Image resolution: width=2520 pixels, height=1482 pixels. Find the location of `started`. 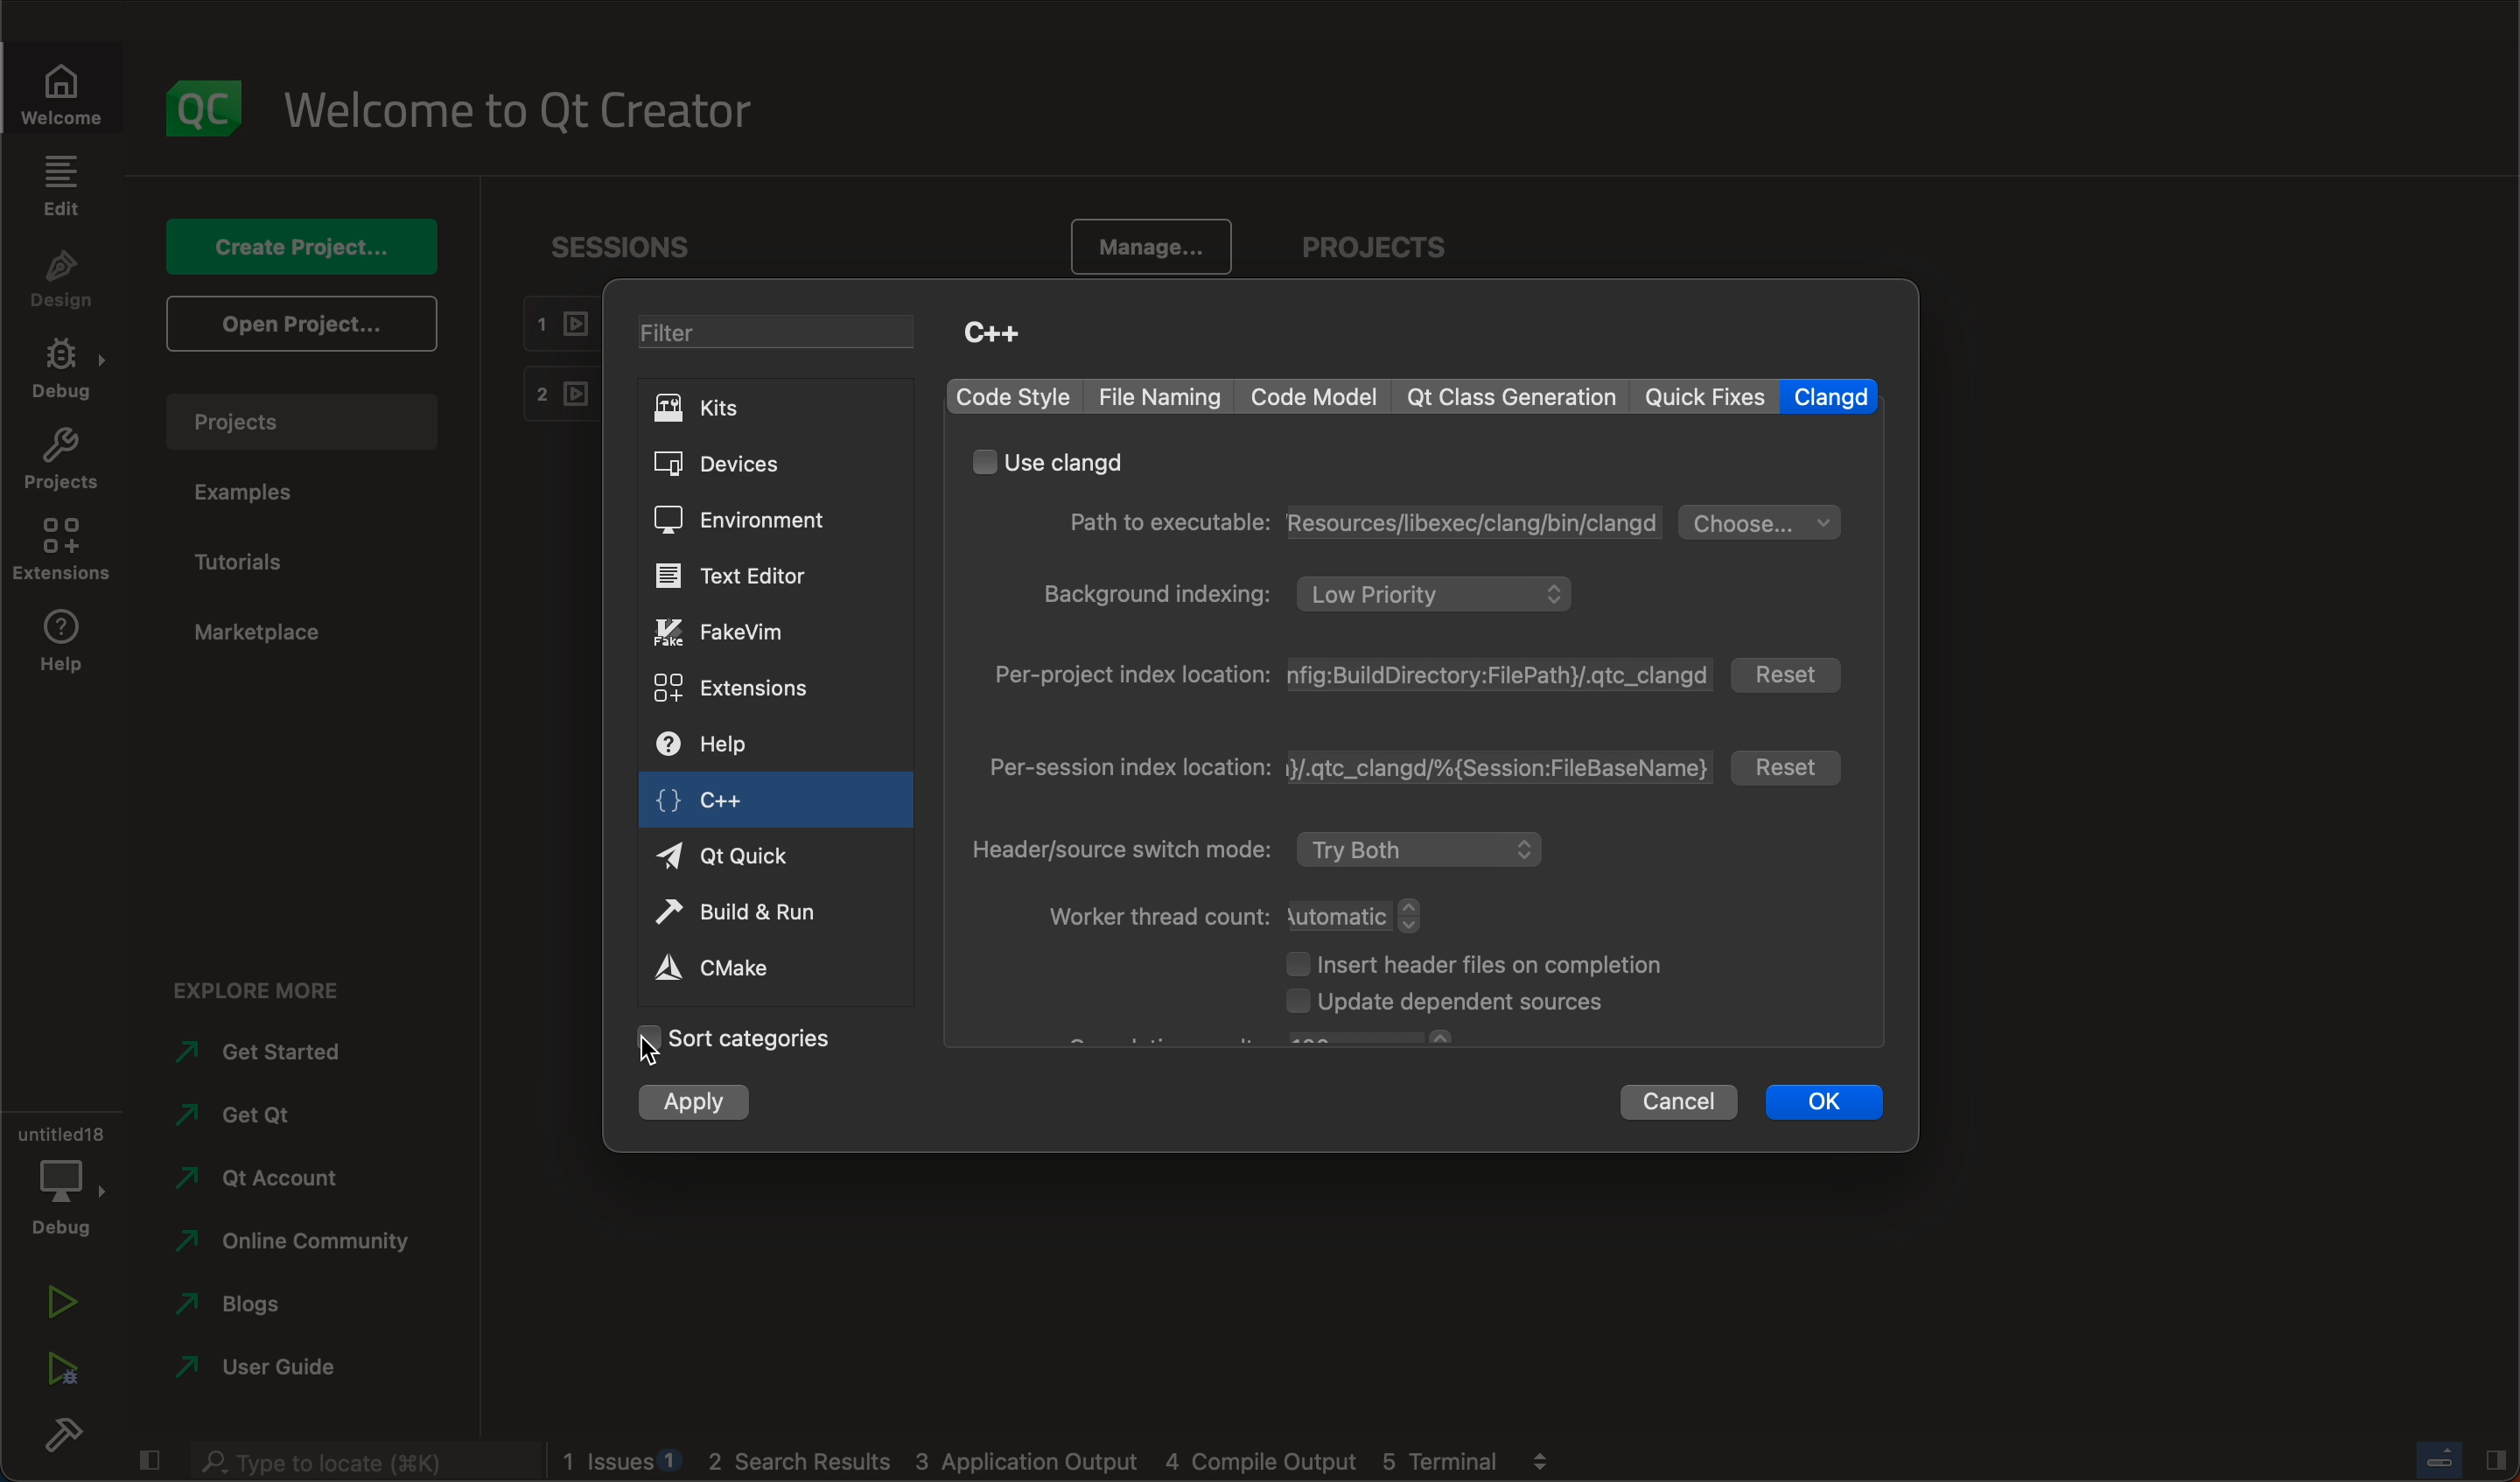

started is located at coordinates (257, 1050).